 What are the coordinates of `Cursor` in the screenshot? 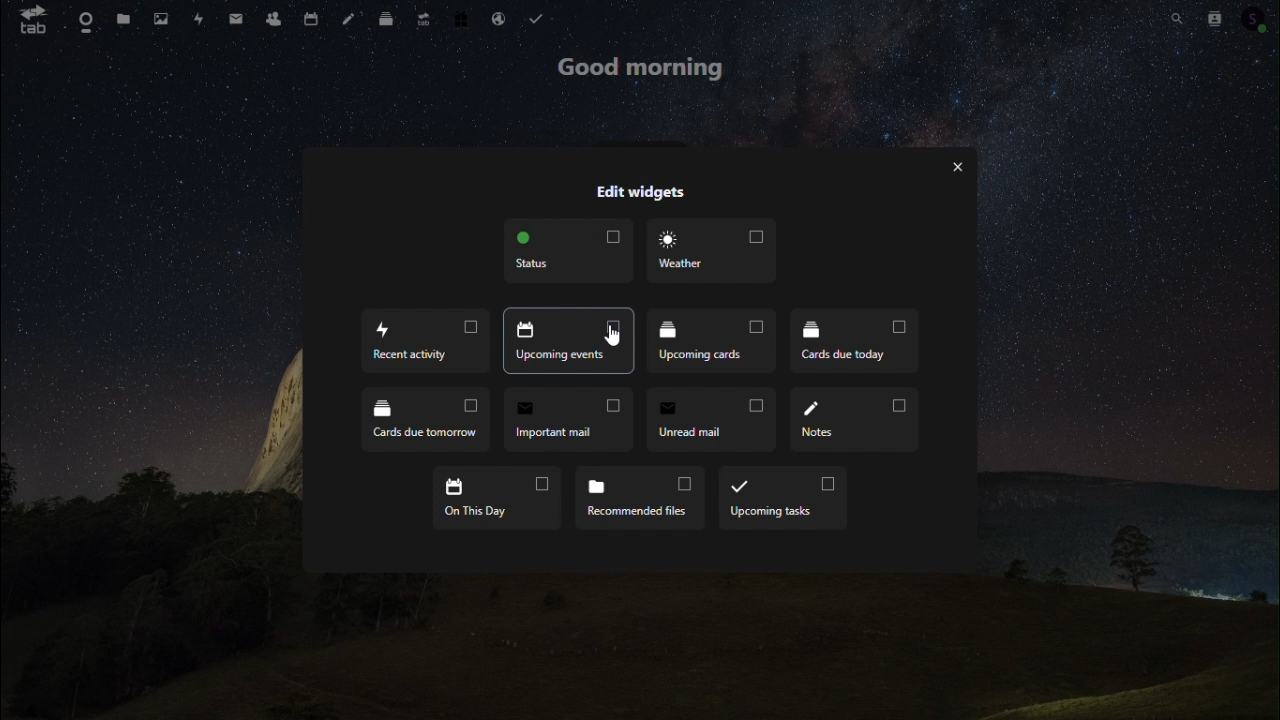 It's located at (617, 336).